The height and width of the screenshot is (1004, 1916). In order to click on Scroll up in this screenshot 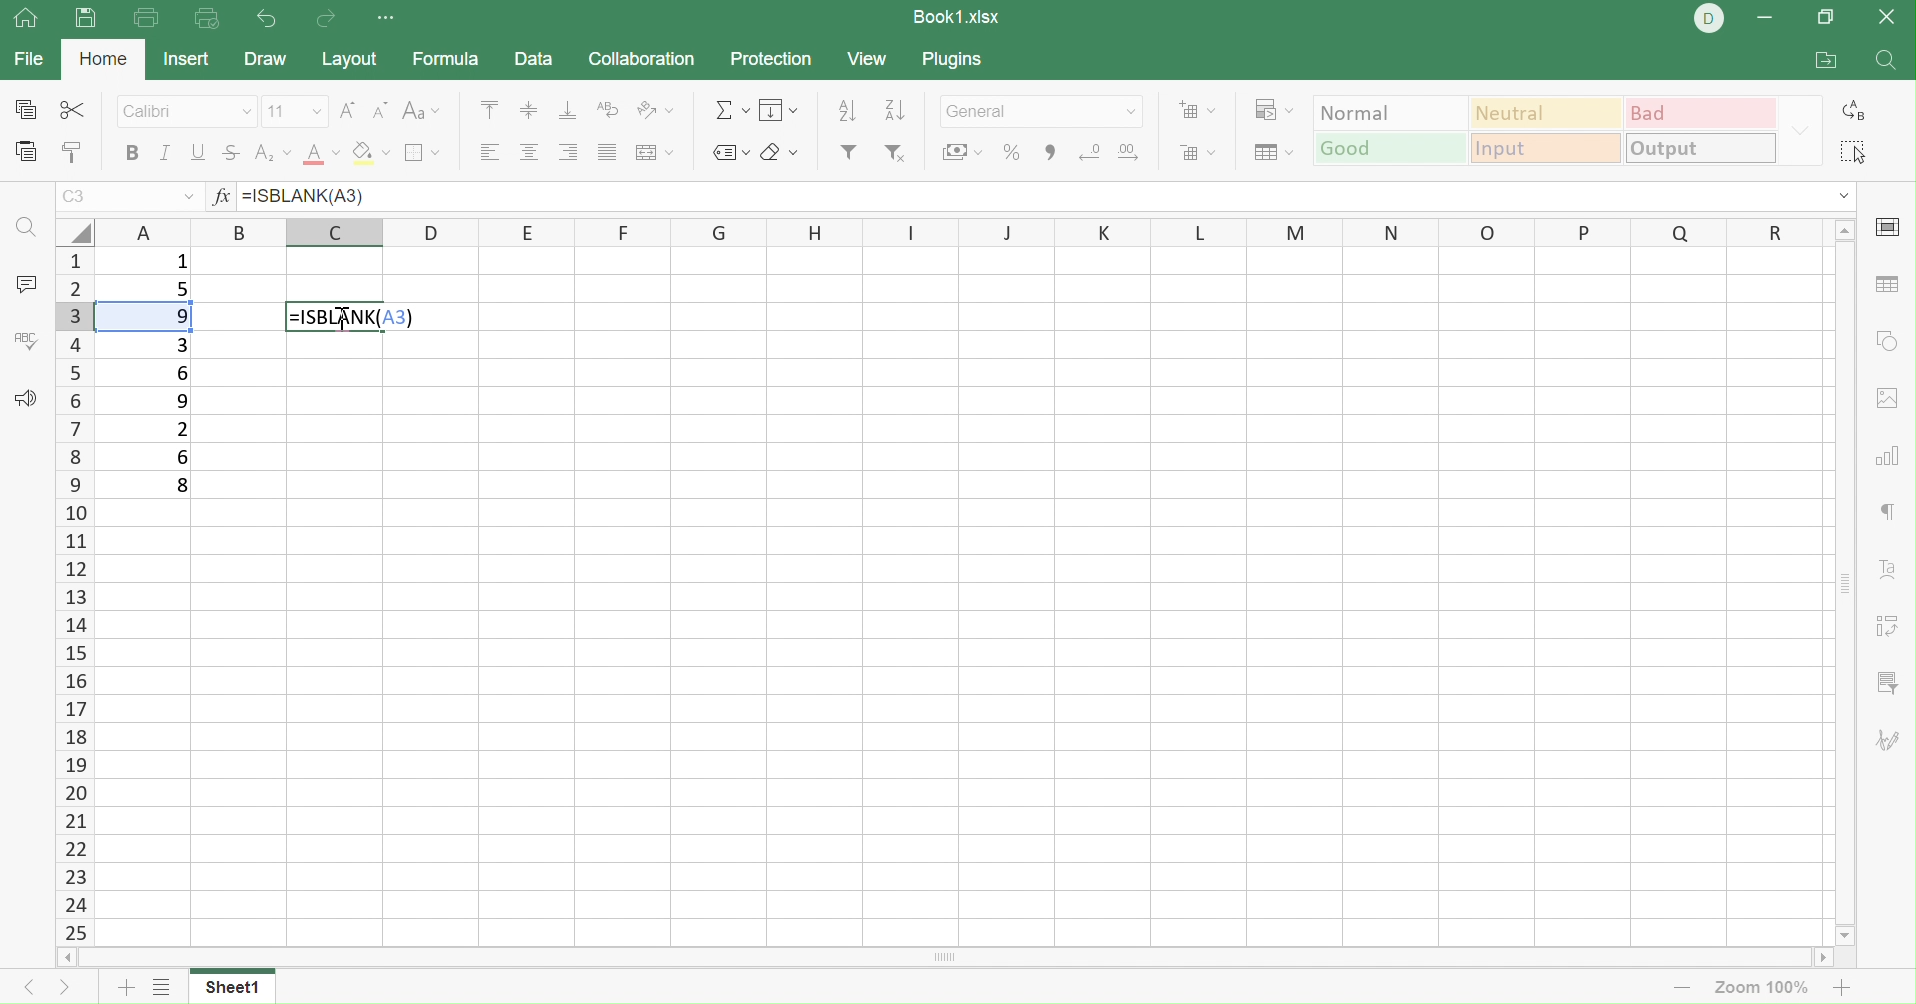, I will do `click(1843, 228)`.